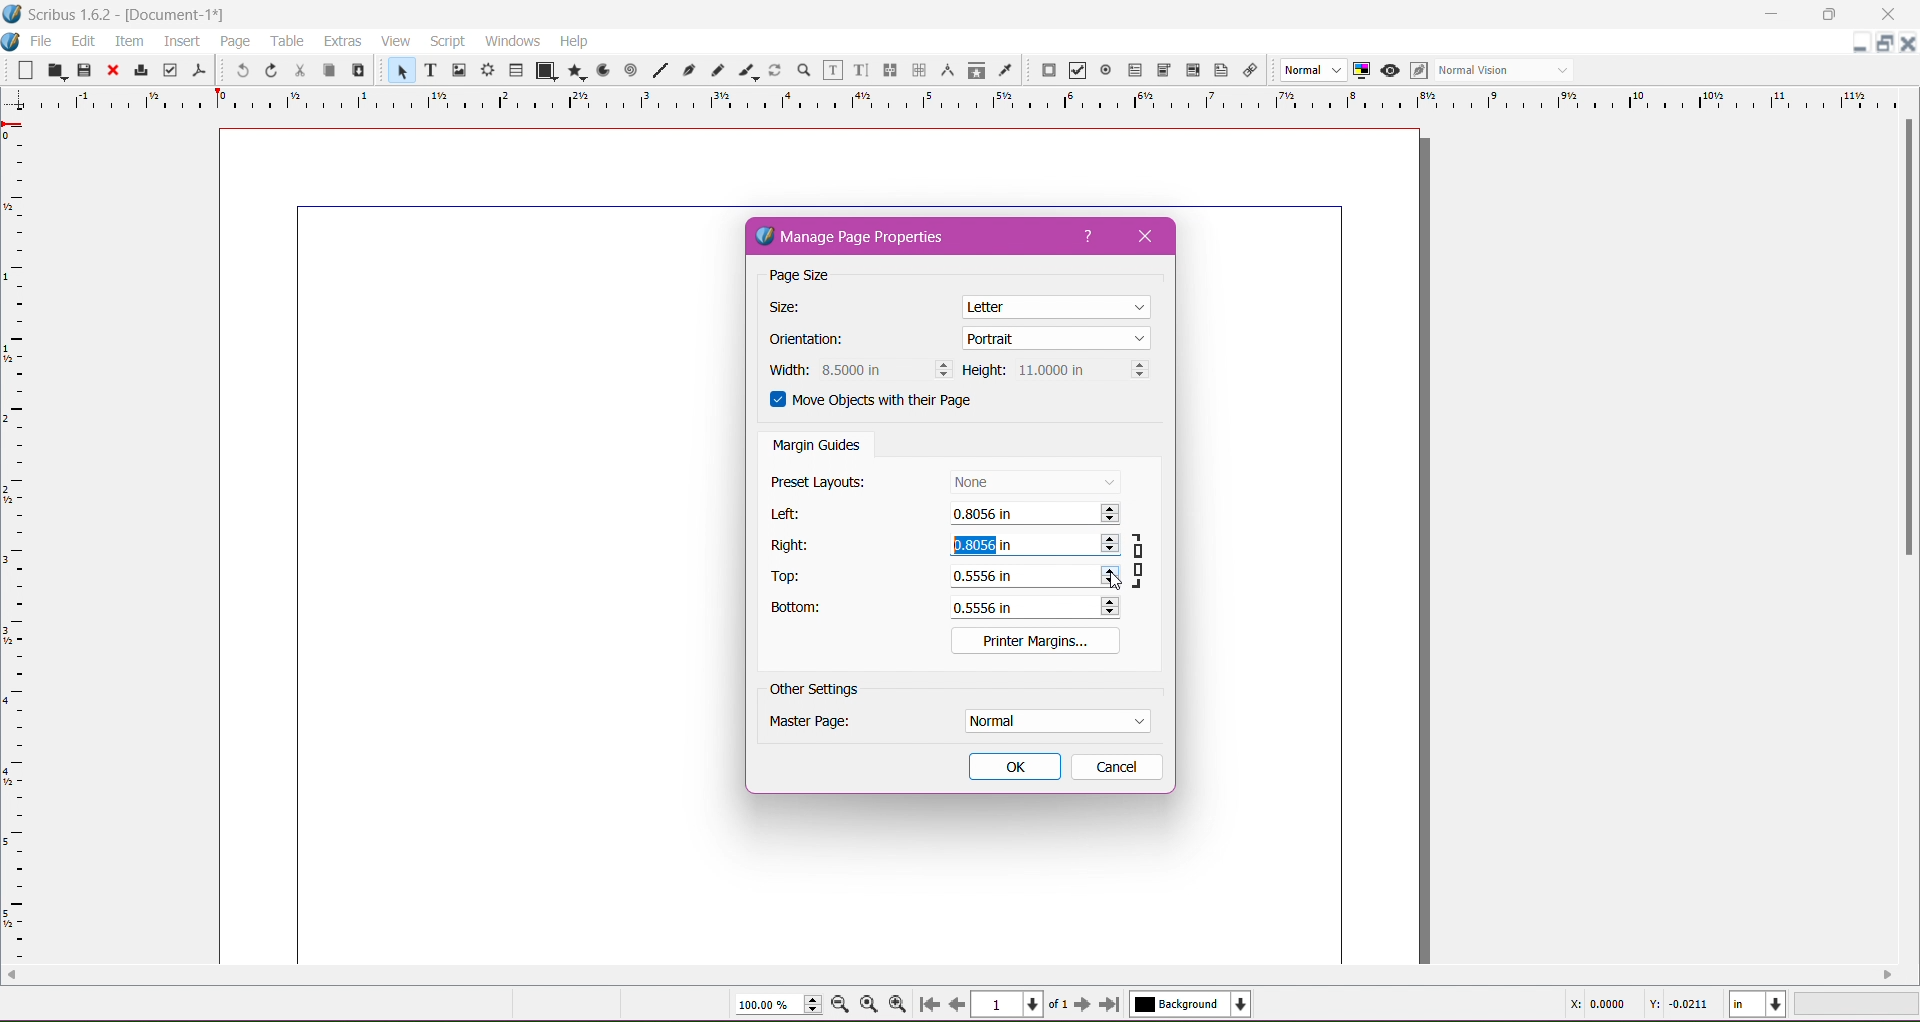 This screenshot has height=1022, width=1920. Describe the element at coordinates (1908, 342) in the screenshot. I see `Vertical Scroll Bar` at that location.